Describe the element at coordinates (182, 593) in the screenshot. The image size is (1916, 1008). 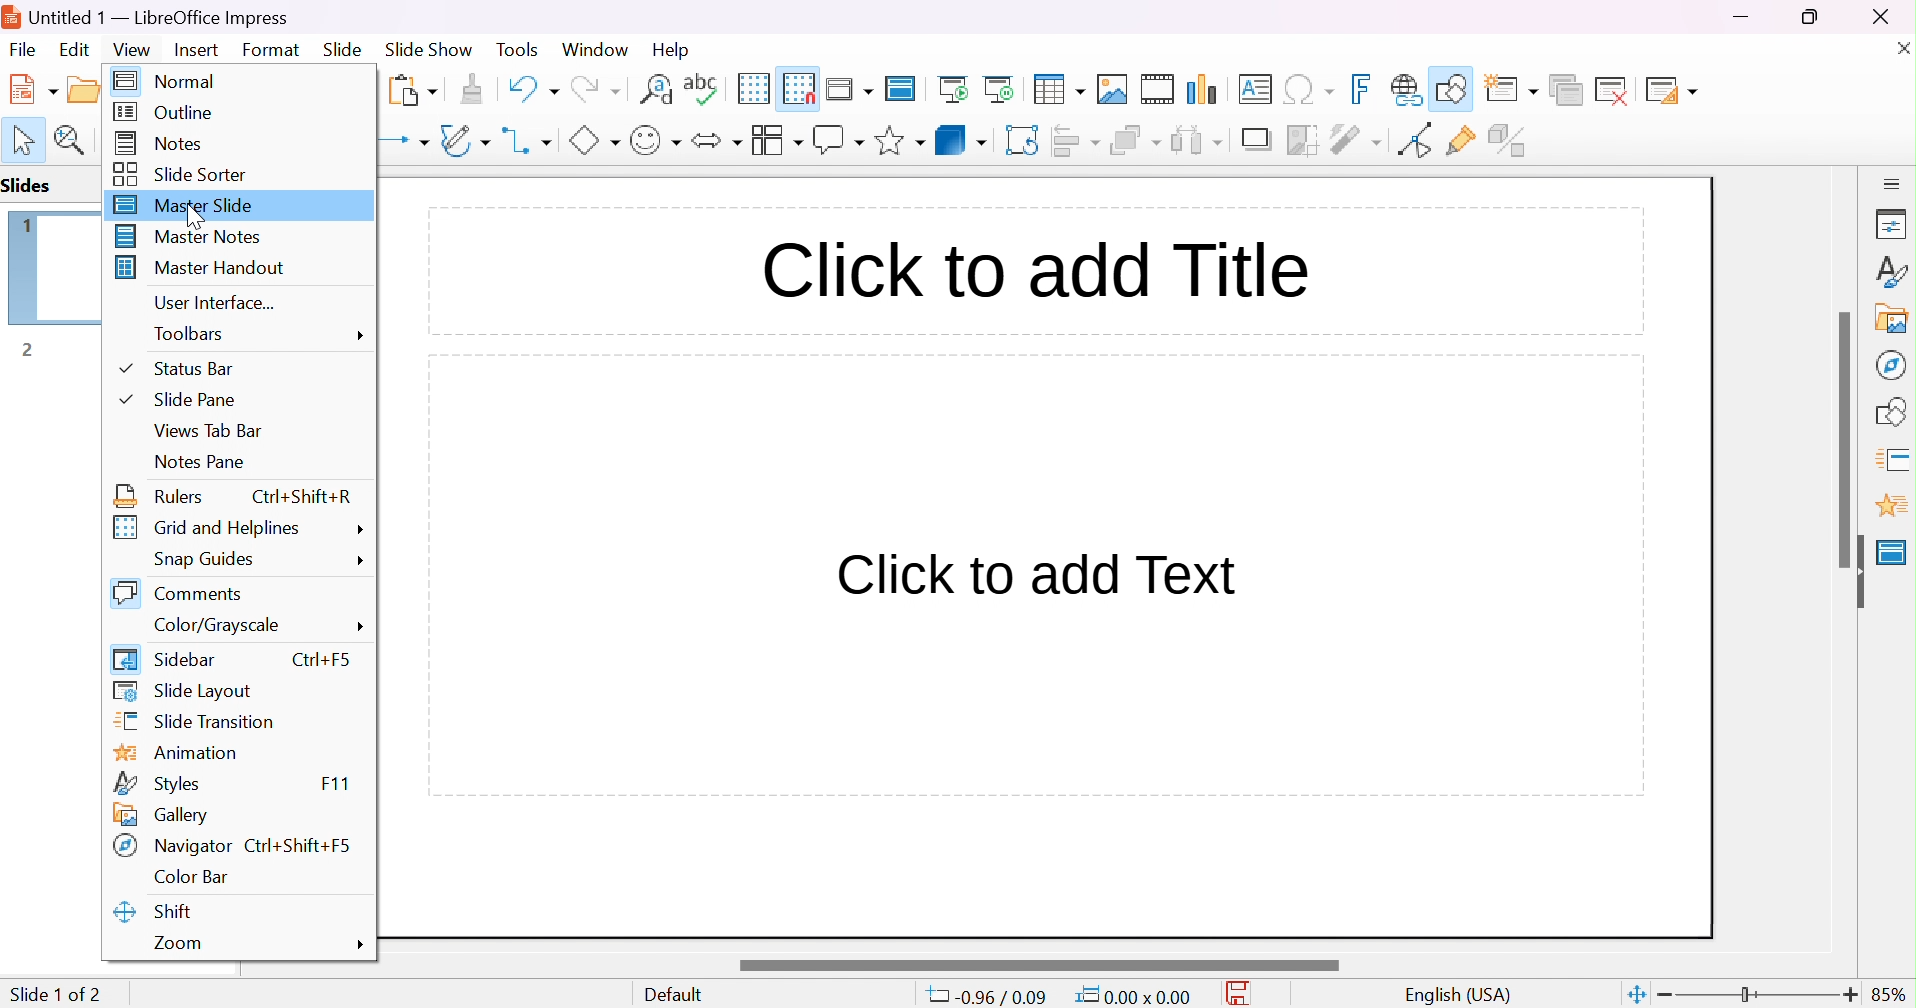
I see `comments` at that location.